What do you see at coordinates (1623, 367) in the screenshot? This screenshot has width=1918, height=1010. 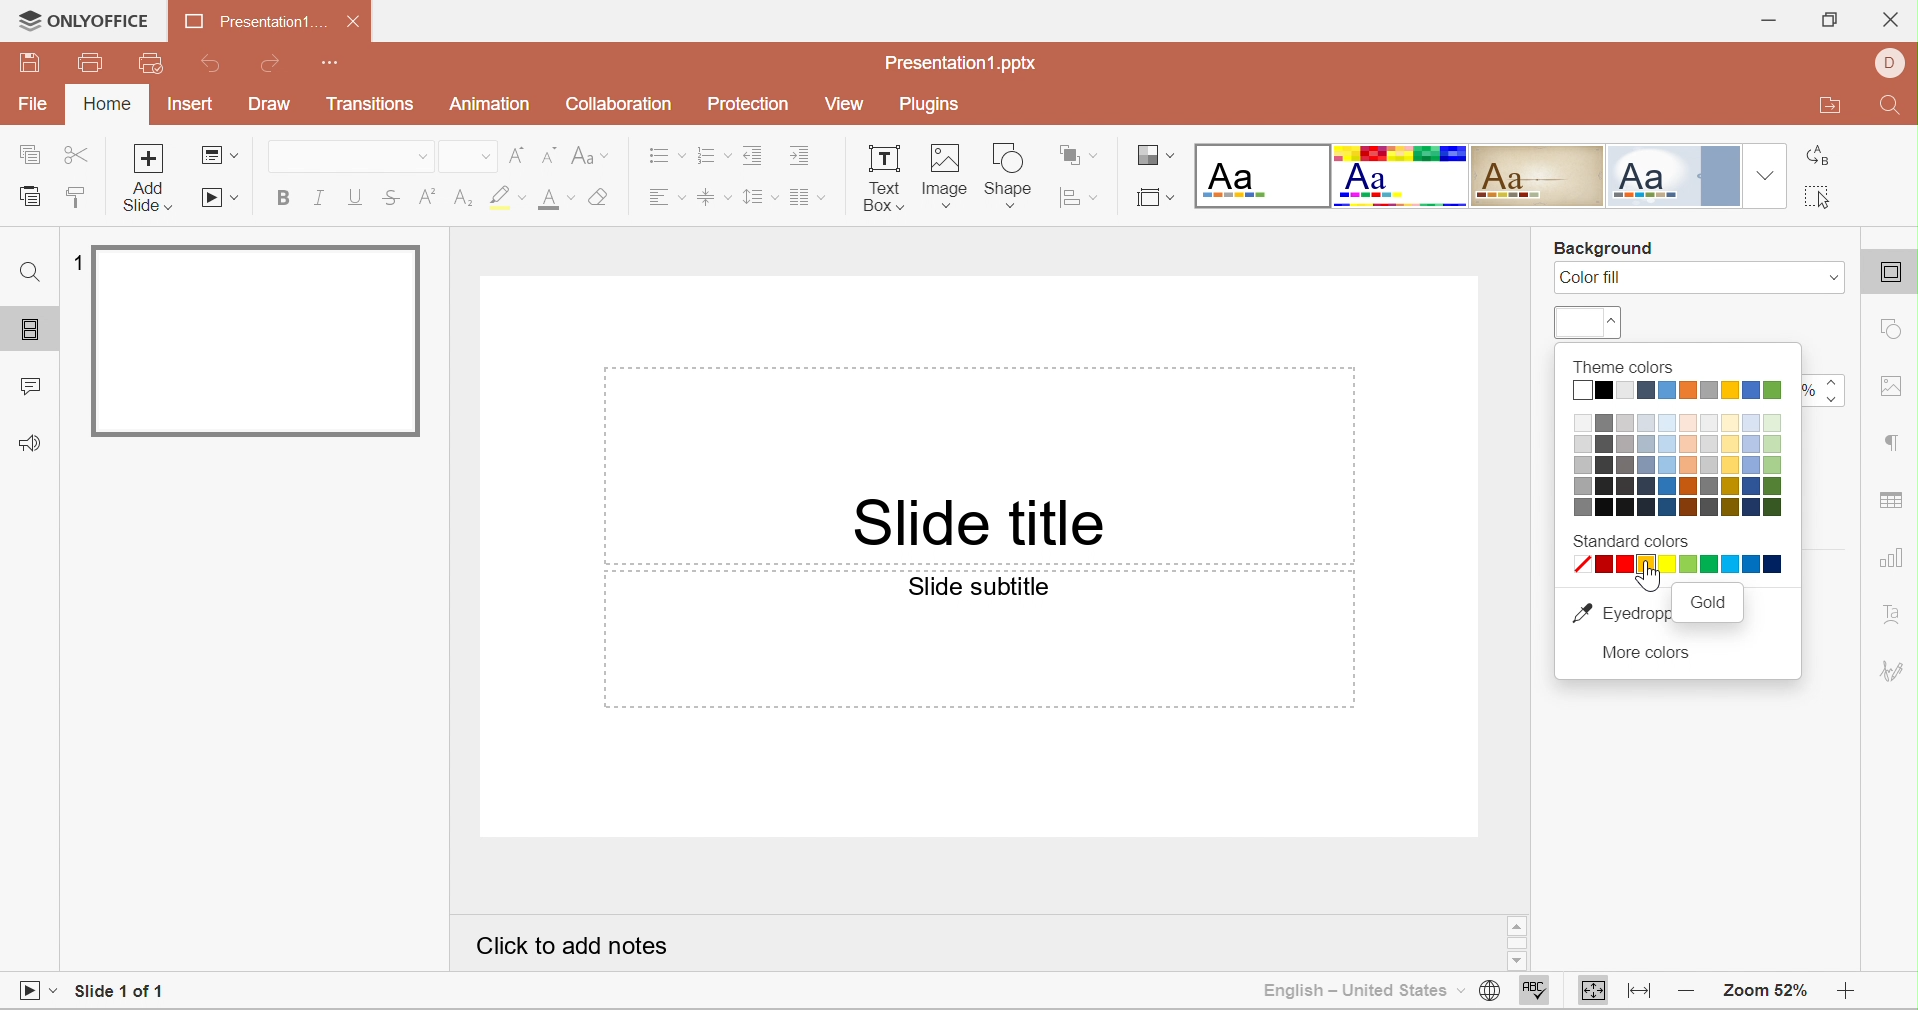 I see `Theme colors` at bounding box center [1623, 367].